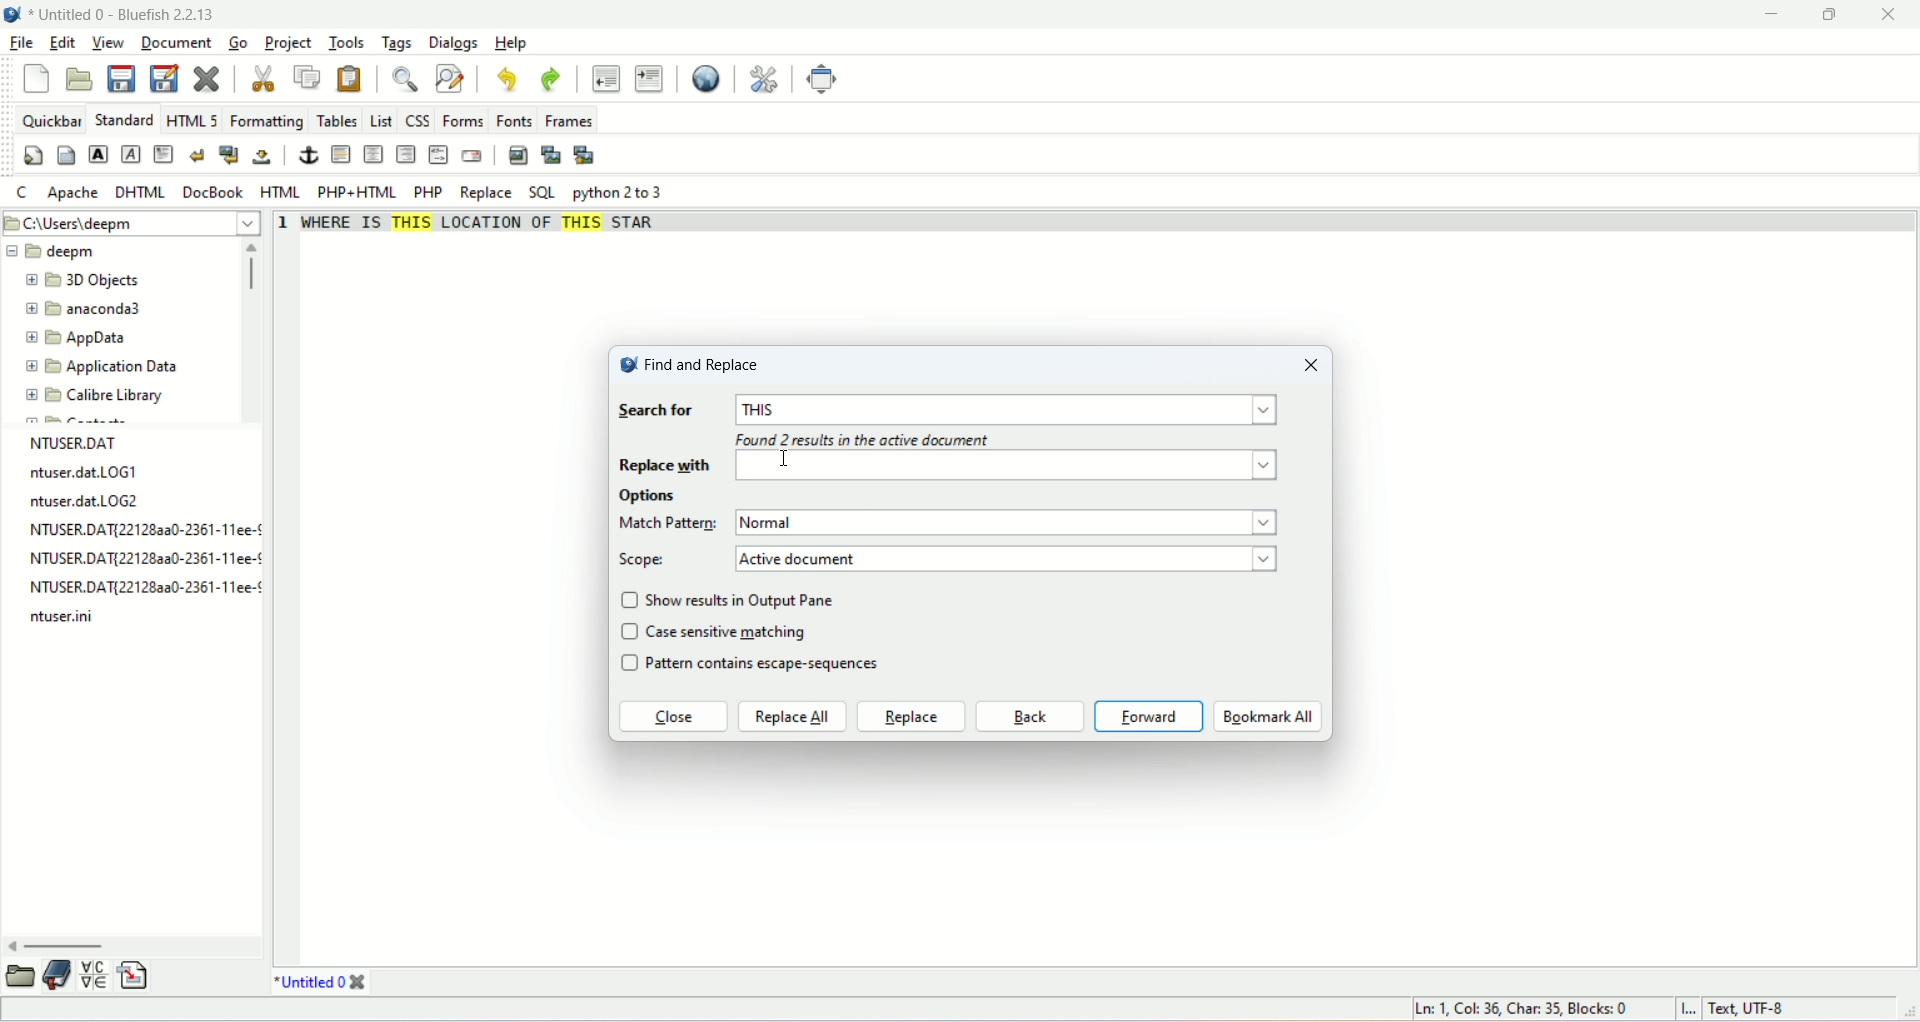  Describe the element at coordinates (704, 364) in the screenshot. I see `find and replace` at that location.